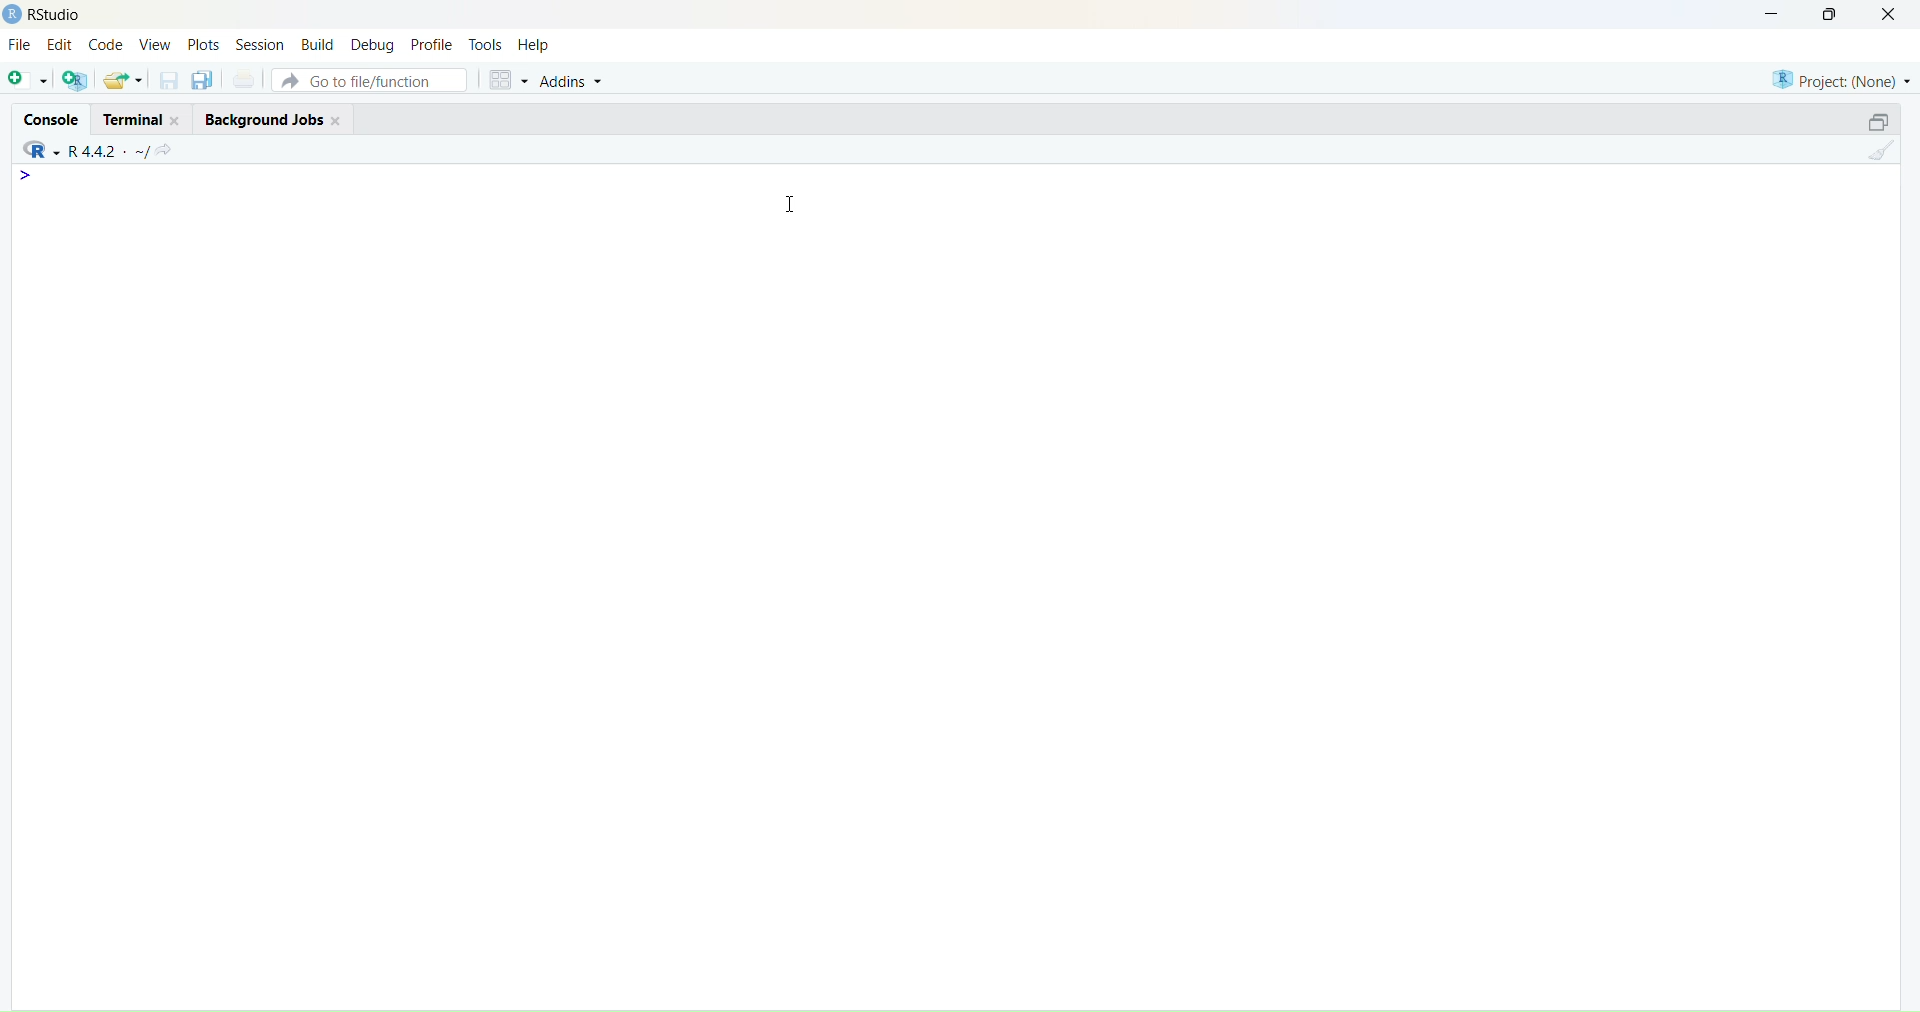 Image resolution: width=1920 pixels, height=1012 pixels. What do you see at coordinates (36, 150) in the screenshot?
I see `R` at bounding box center [36, 150].